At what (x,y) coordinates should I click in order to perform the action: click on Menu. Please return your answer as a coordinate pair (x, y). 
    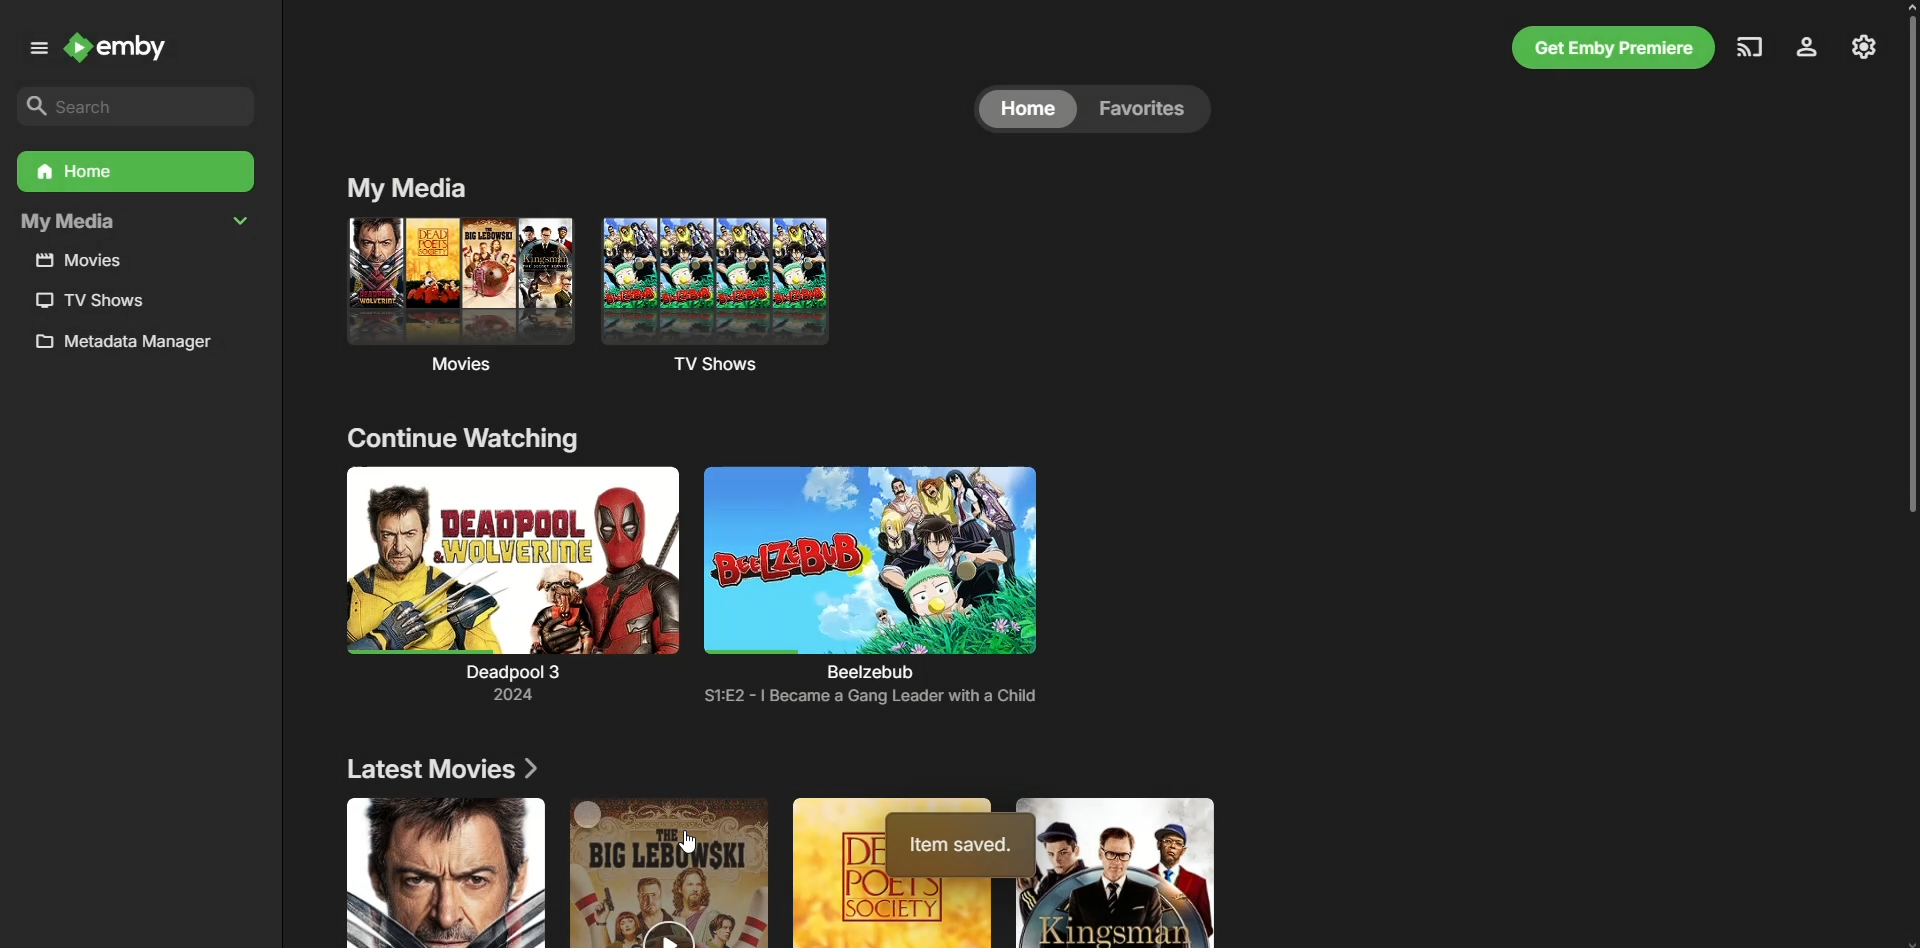
    Looking at the image, I should click on (34, 48).